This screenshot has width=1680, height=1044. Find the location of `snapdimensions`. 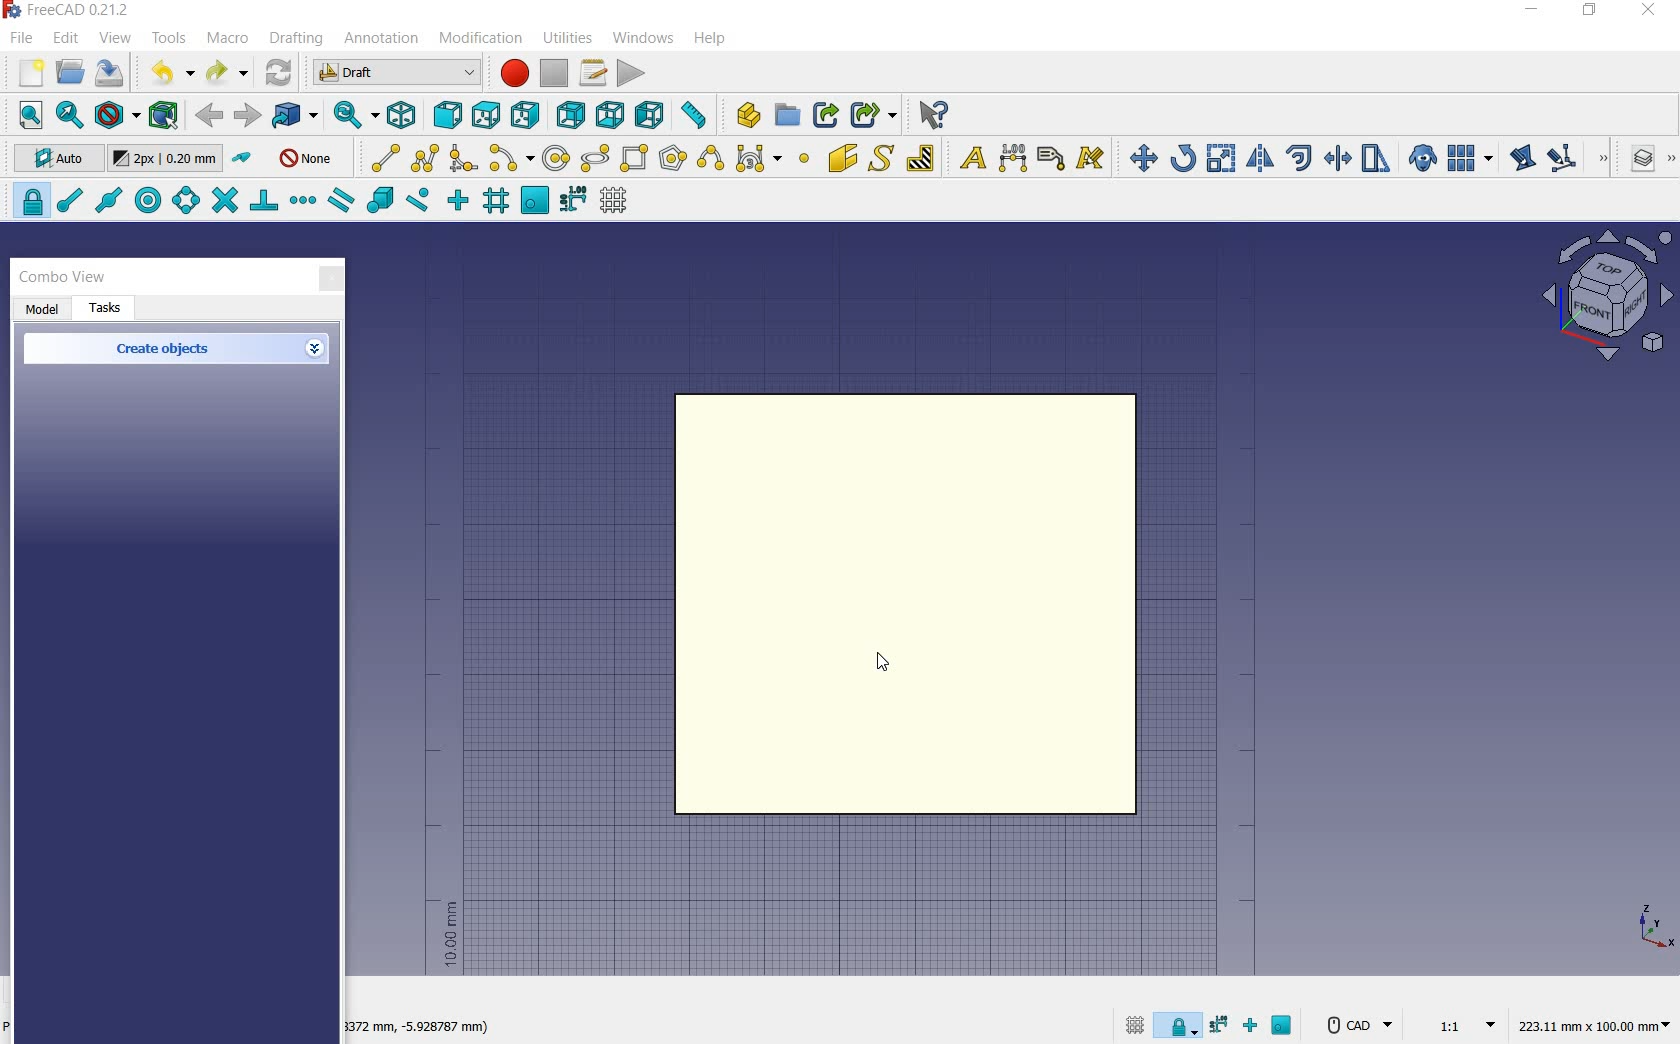

snapdimensions is located at coordinates (1222, 1025).